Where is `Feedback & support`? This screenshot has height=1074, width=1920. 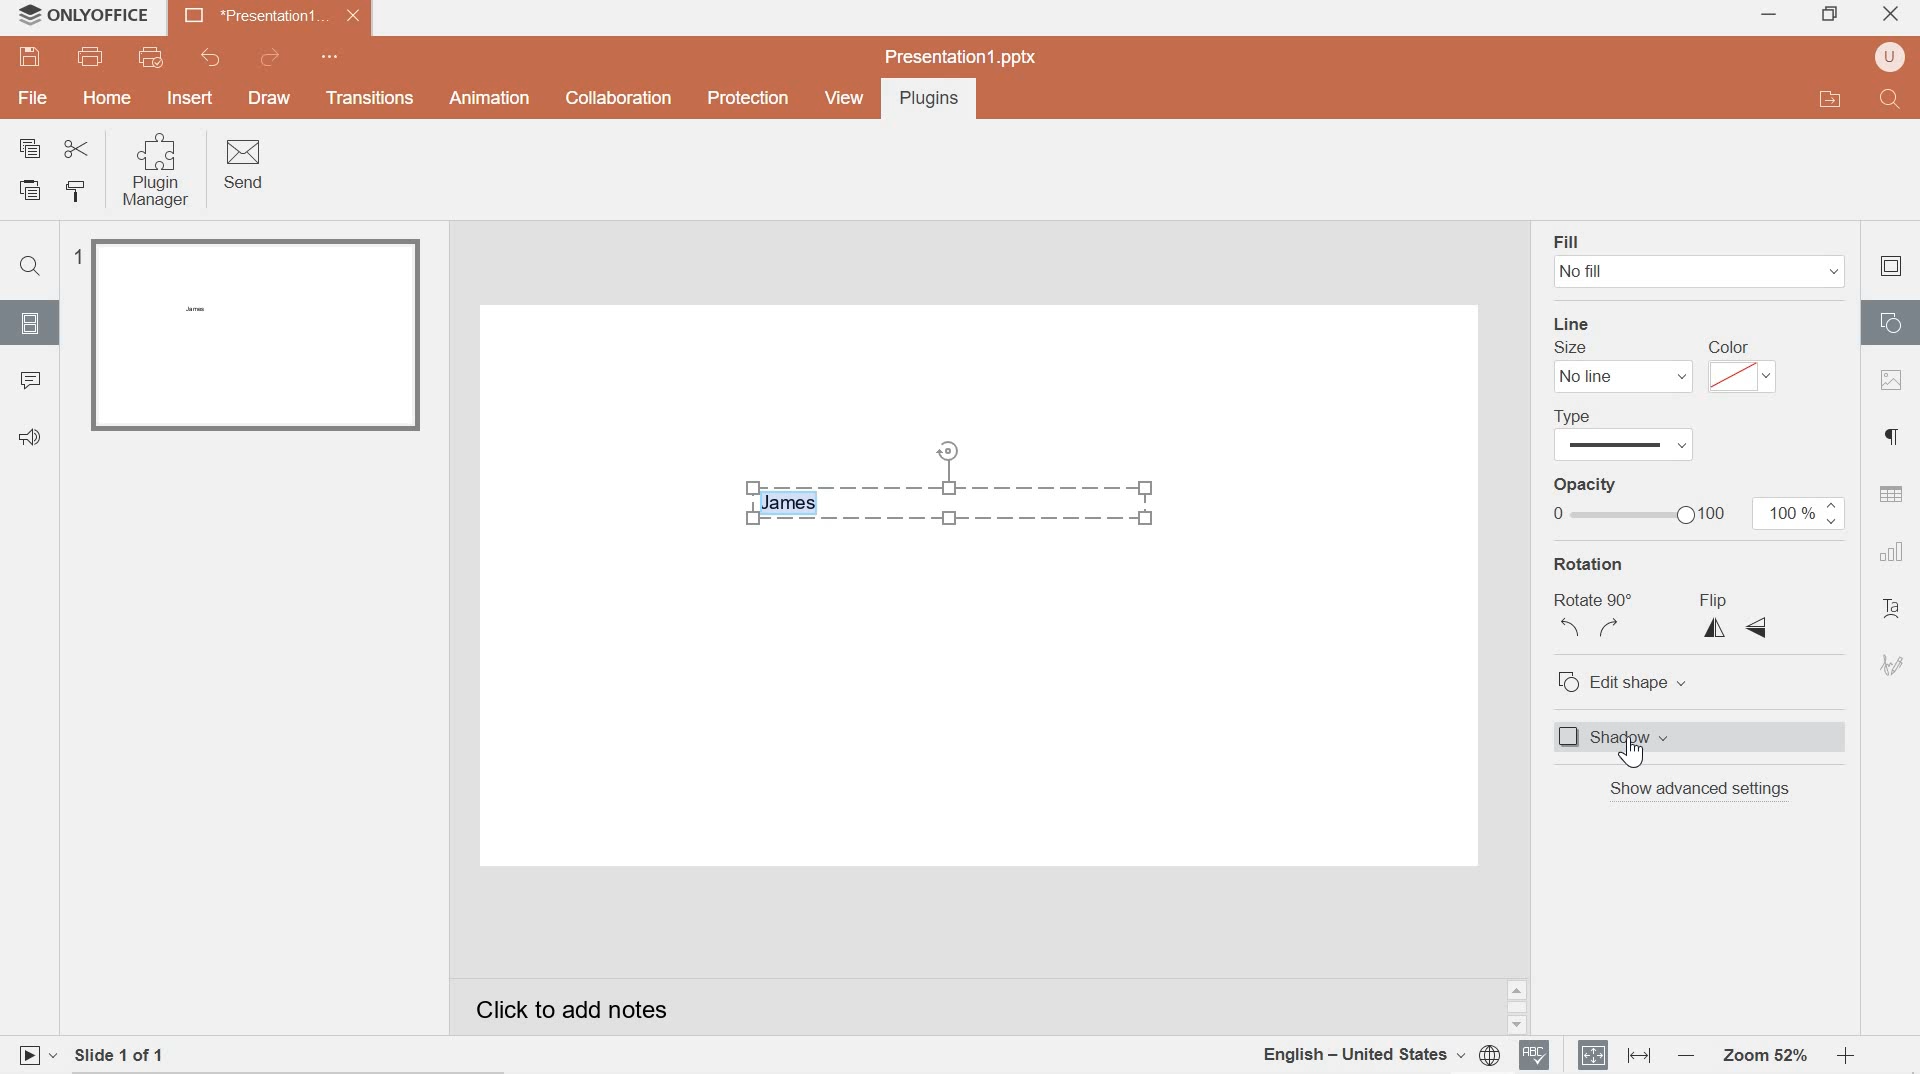 Feedback & support is located at coordinates (30, 437).